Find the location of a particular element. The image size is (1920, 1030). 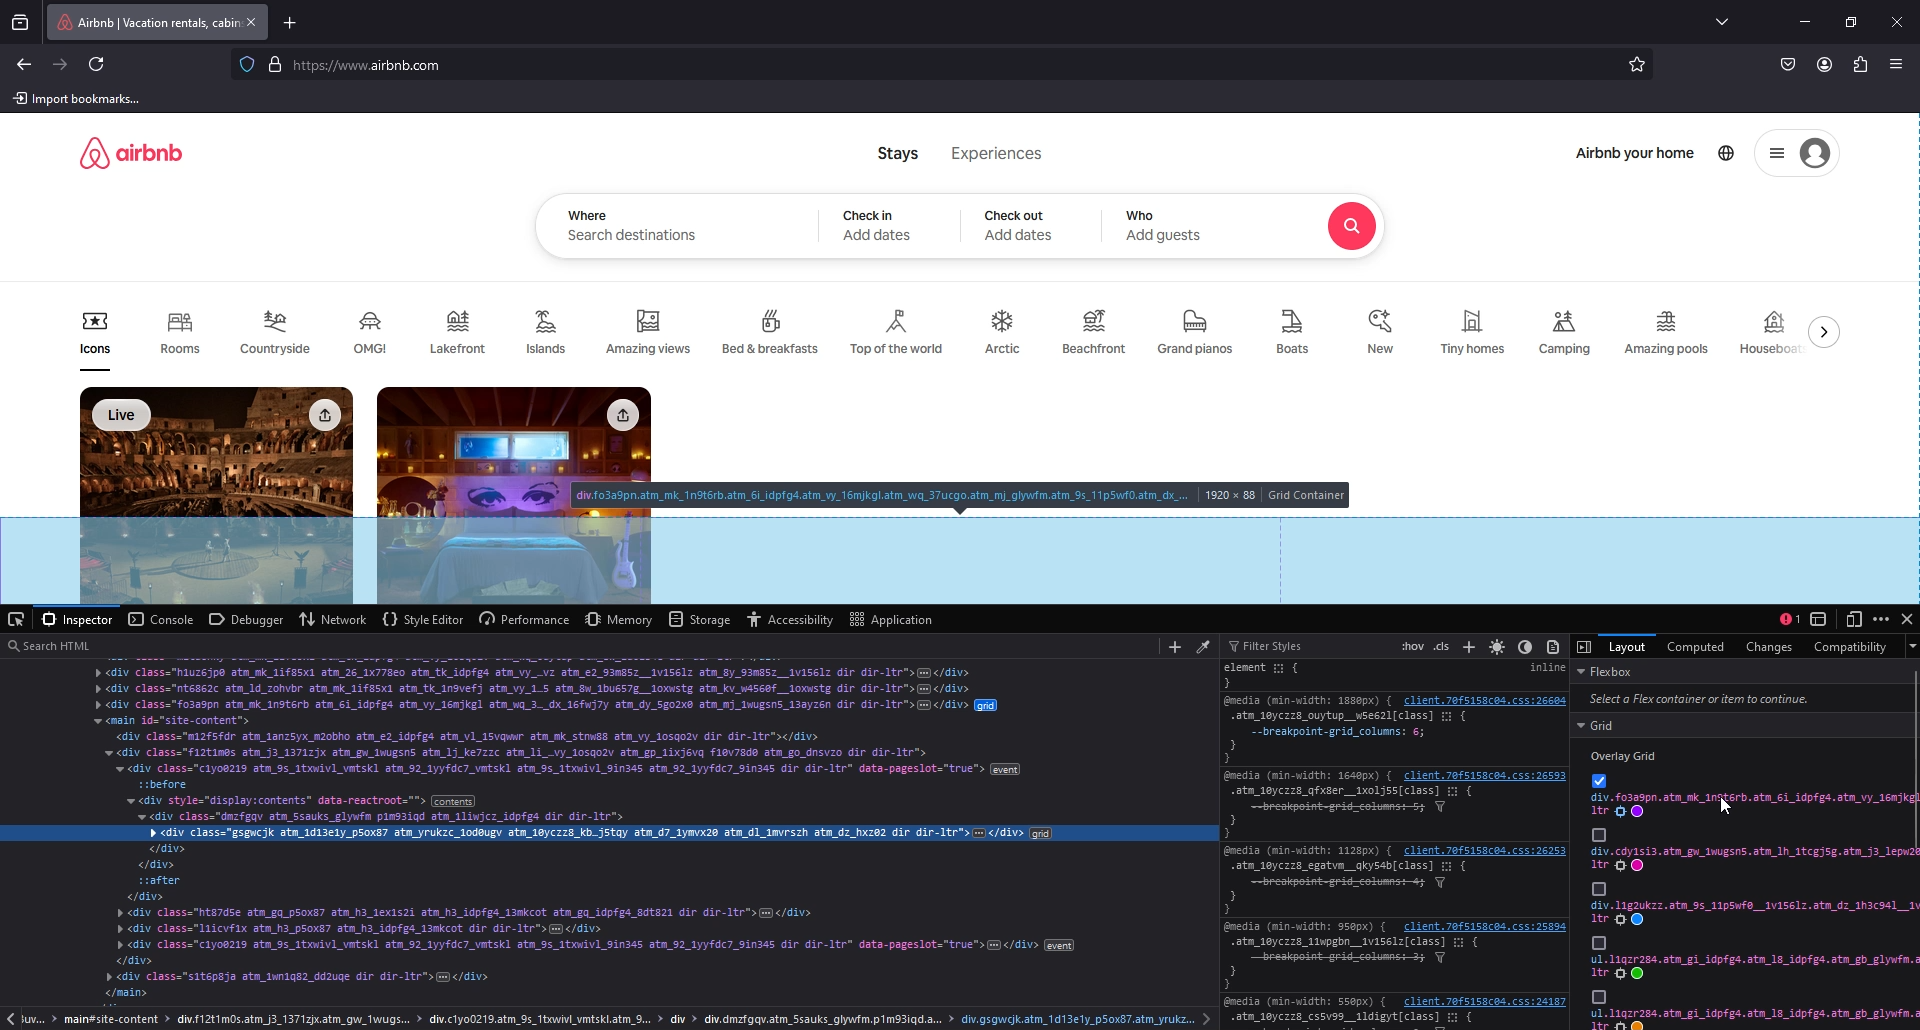

options is located at coordinates (1776, 154).